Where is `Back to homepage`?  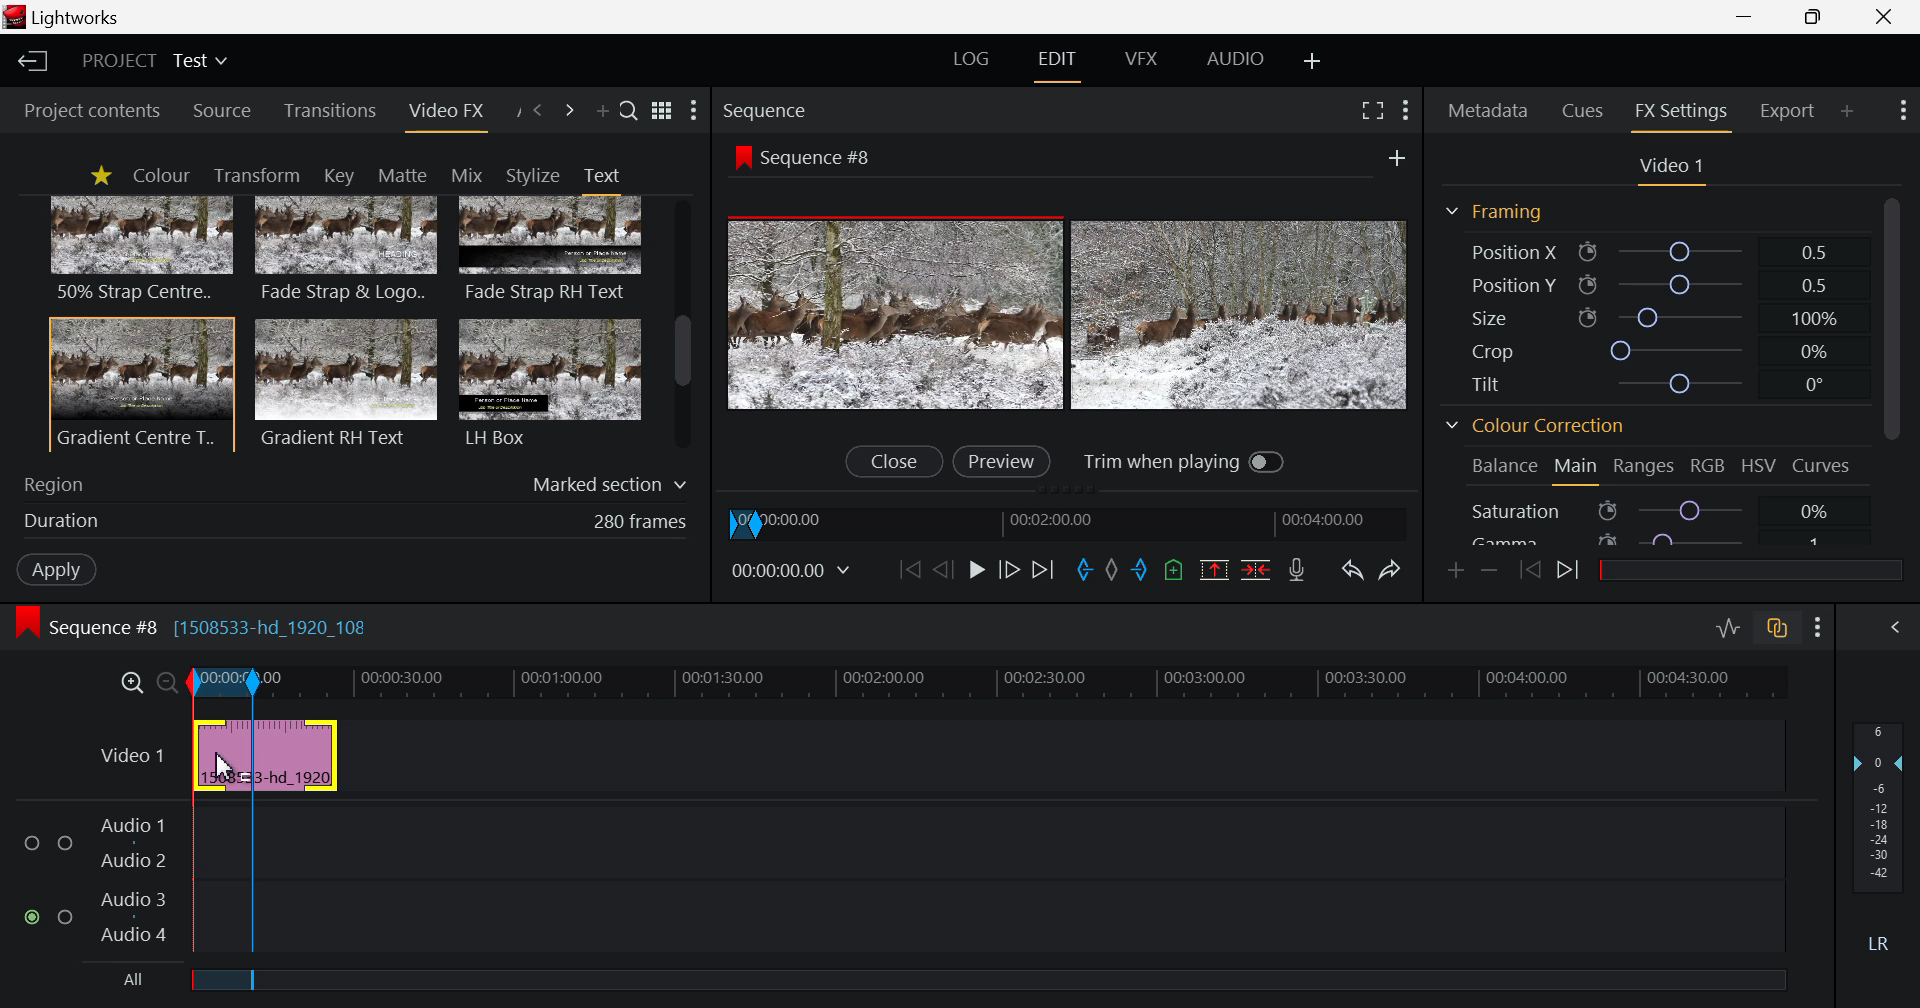
Back to homepage is located at coordinates (29, 61).